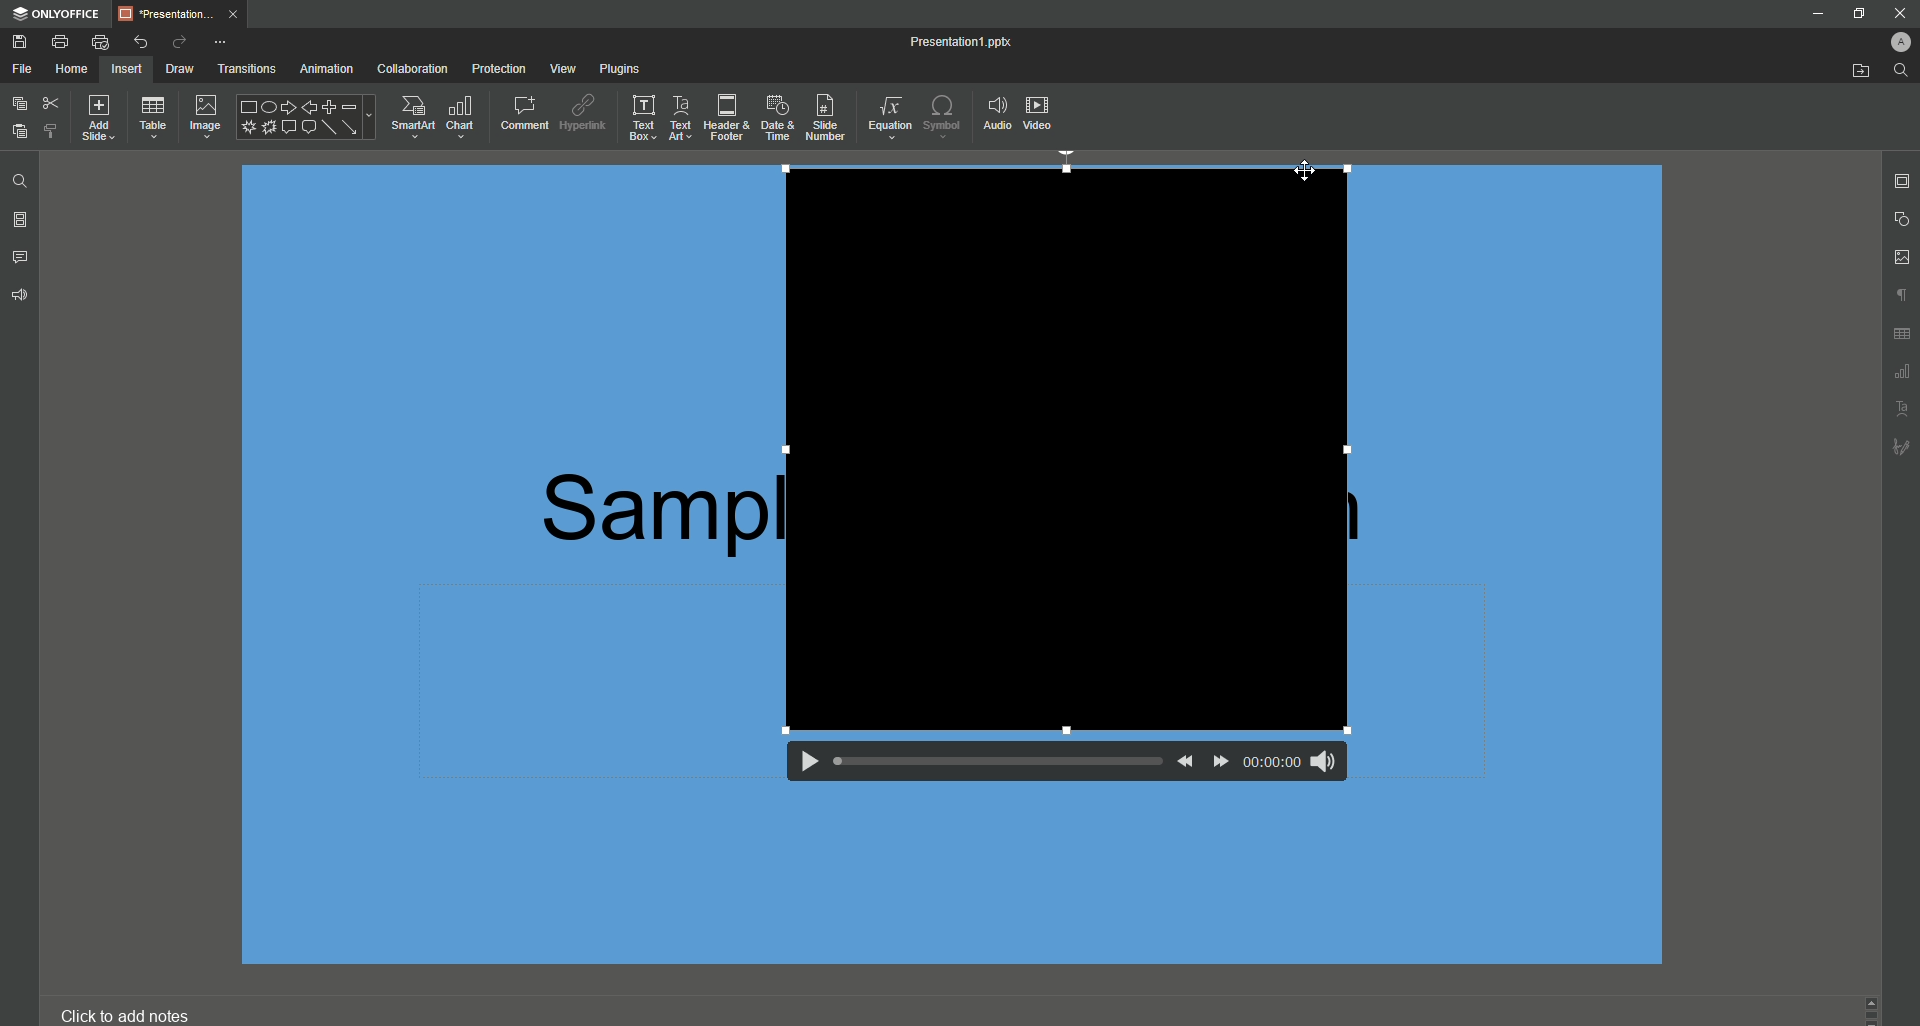 This screenshot has height=1026, width=1920. I want to click on Shape Options, so click(305, 118).